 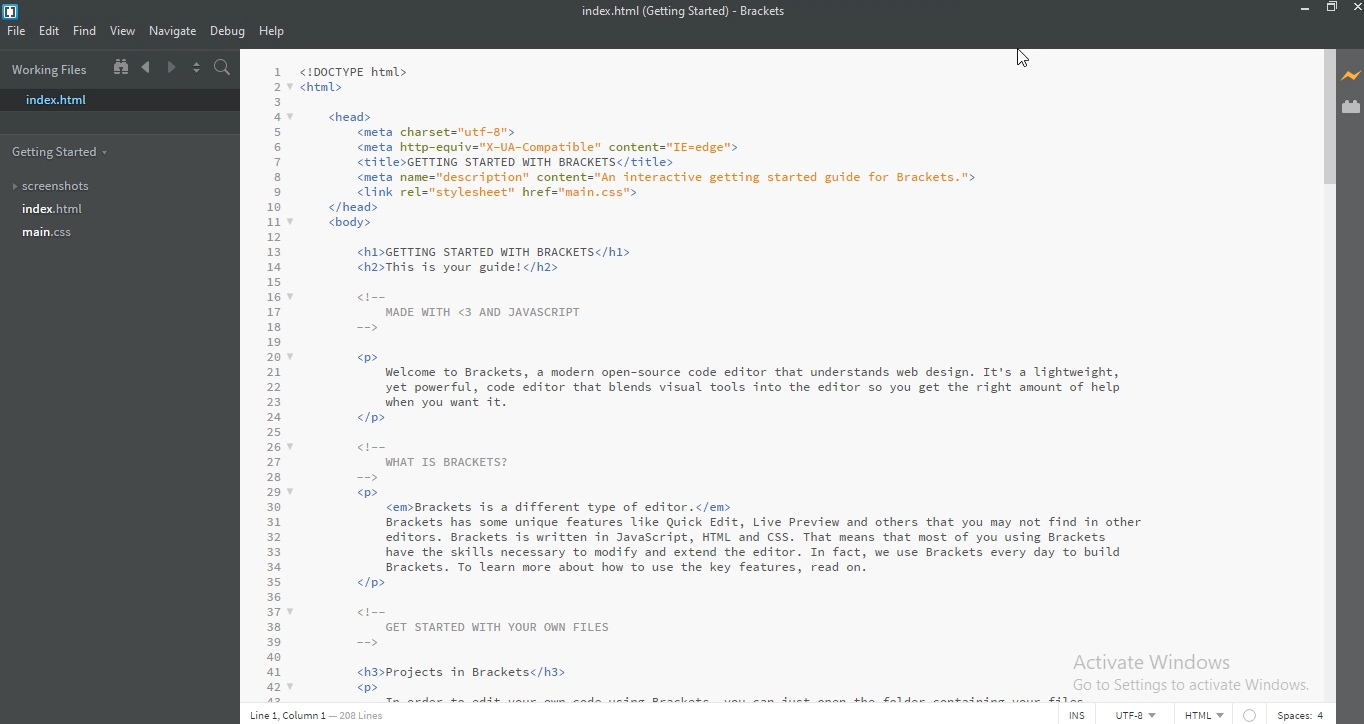 What do you see at coordinates (171, 69) in the screenshot?
I see `Next document` at bounding box center [171, 69].